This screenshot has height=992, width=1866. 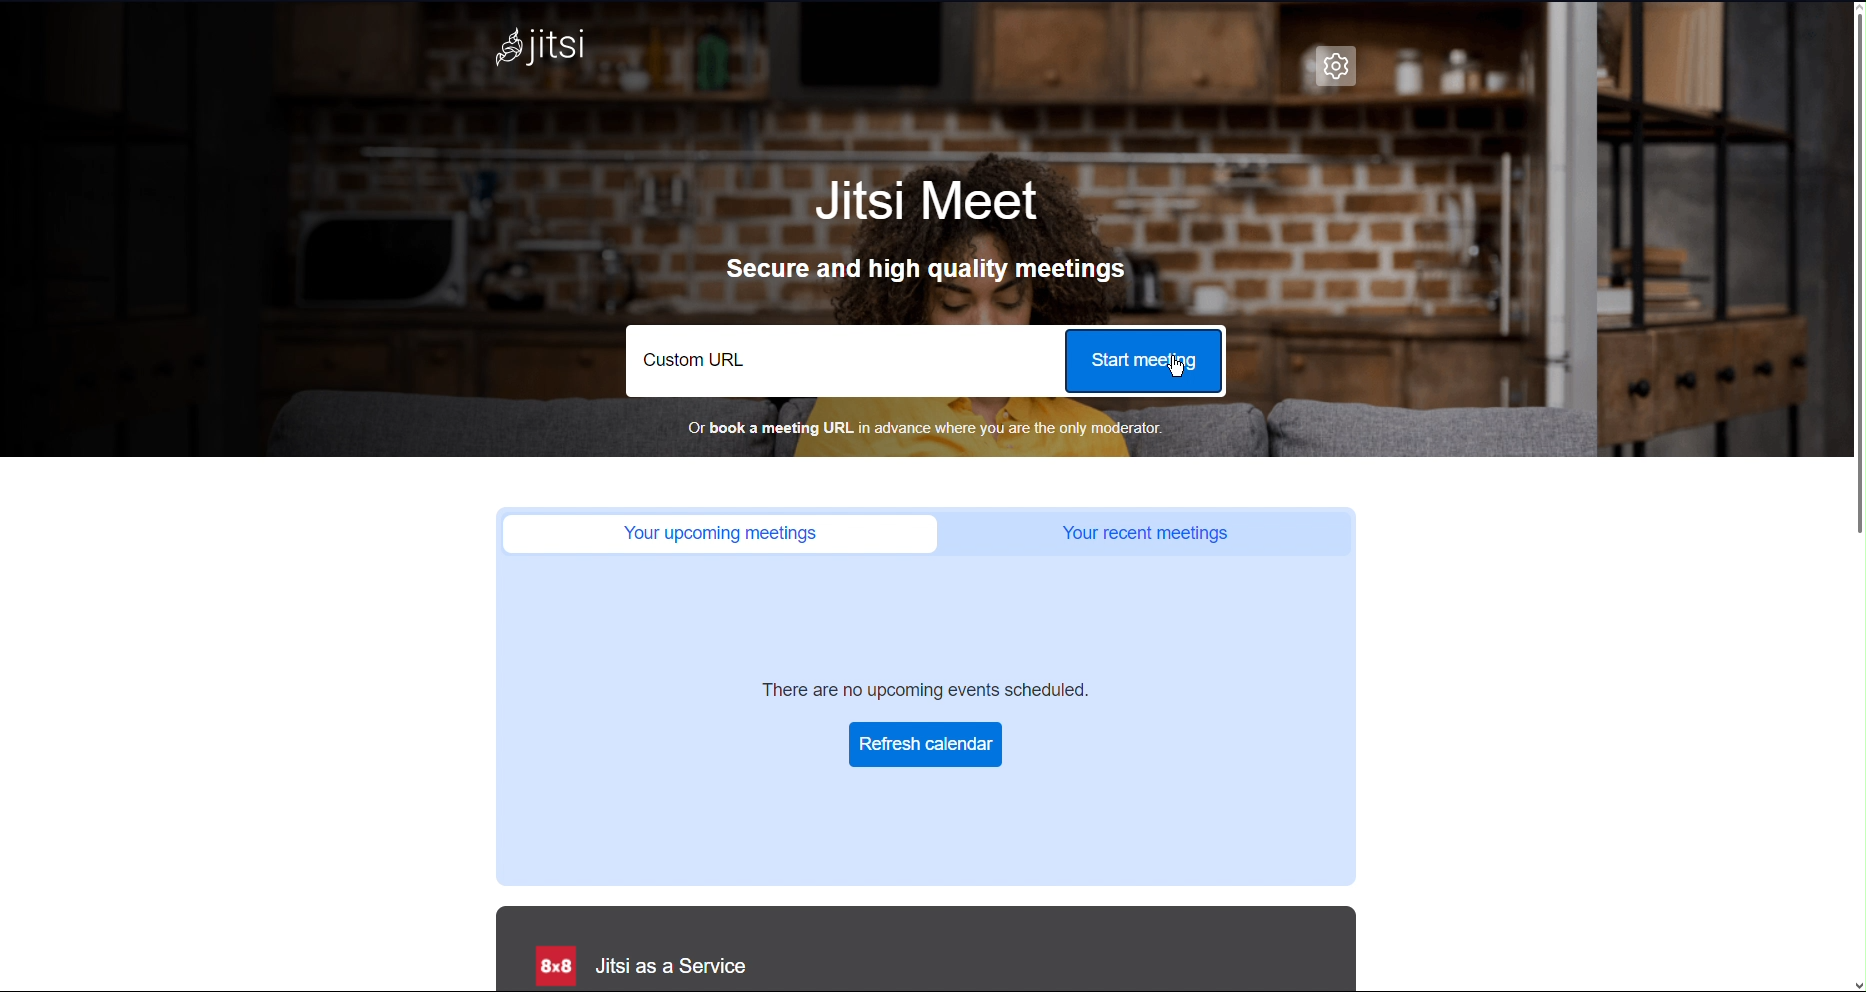 I want to click on Refresh, so click(x=925, y=745).